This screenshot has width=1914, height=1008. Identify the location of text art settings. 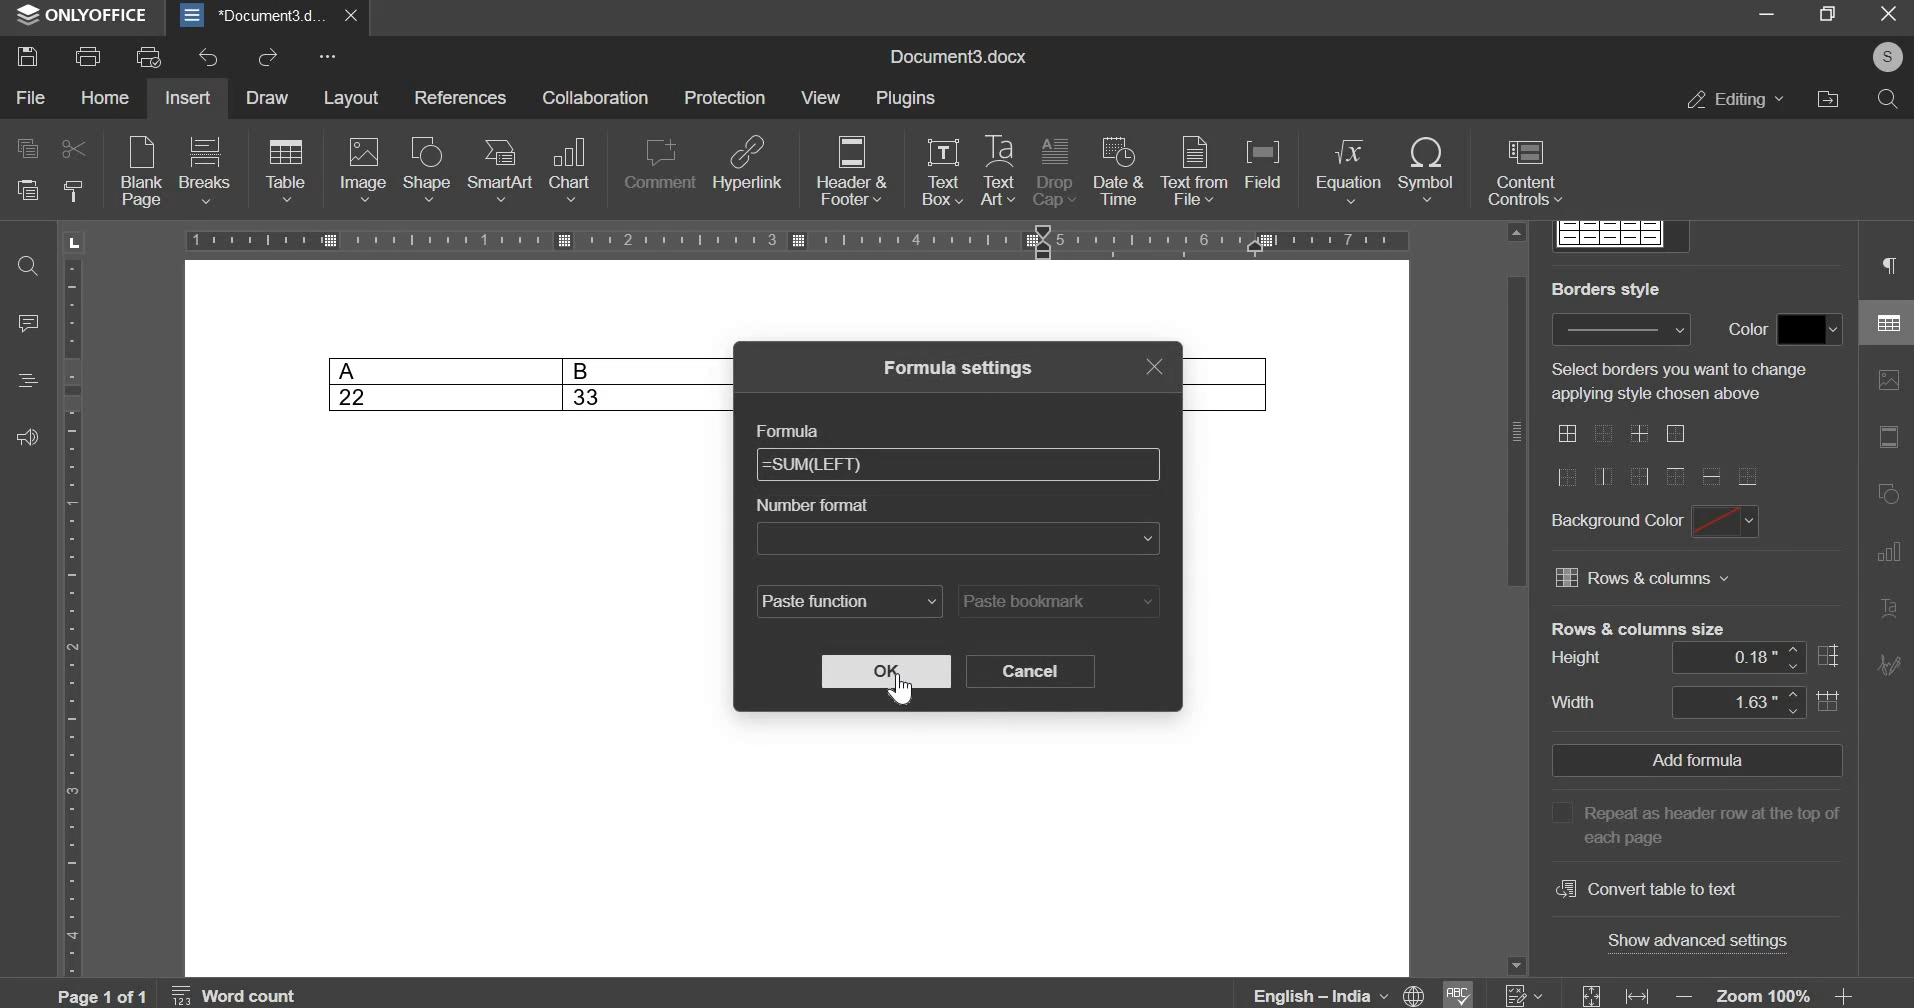
(1888, 610).